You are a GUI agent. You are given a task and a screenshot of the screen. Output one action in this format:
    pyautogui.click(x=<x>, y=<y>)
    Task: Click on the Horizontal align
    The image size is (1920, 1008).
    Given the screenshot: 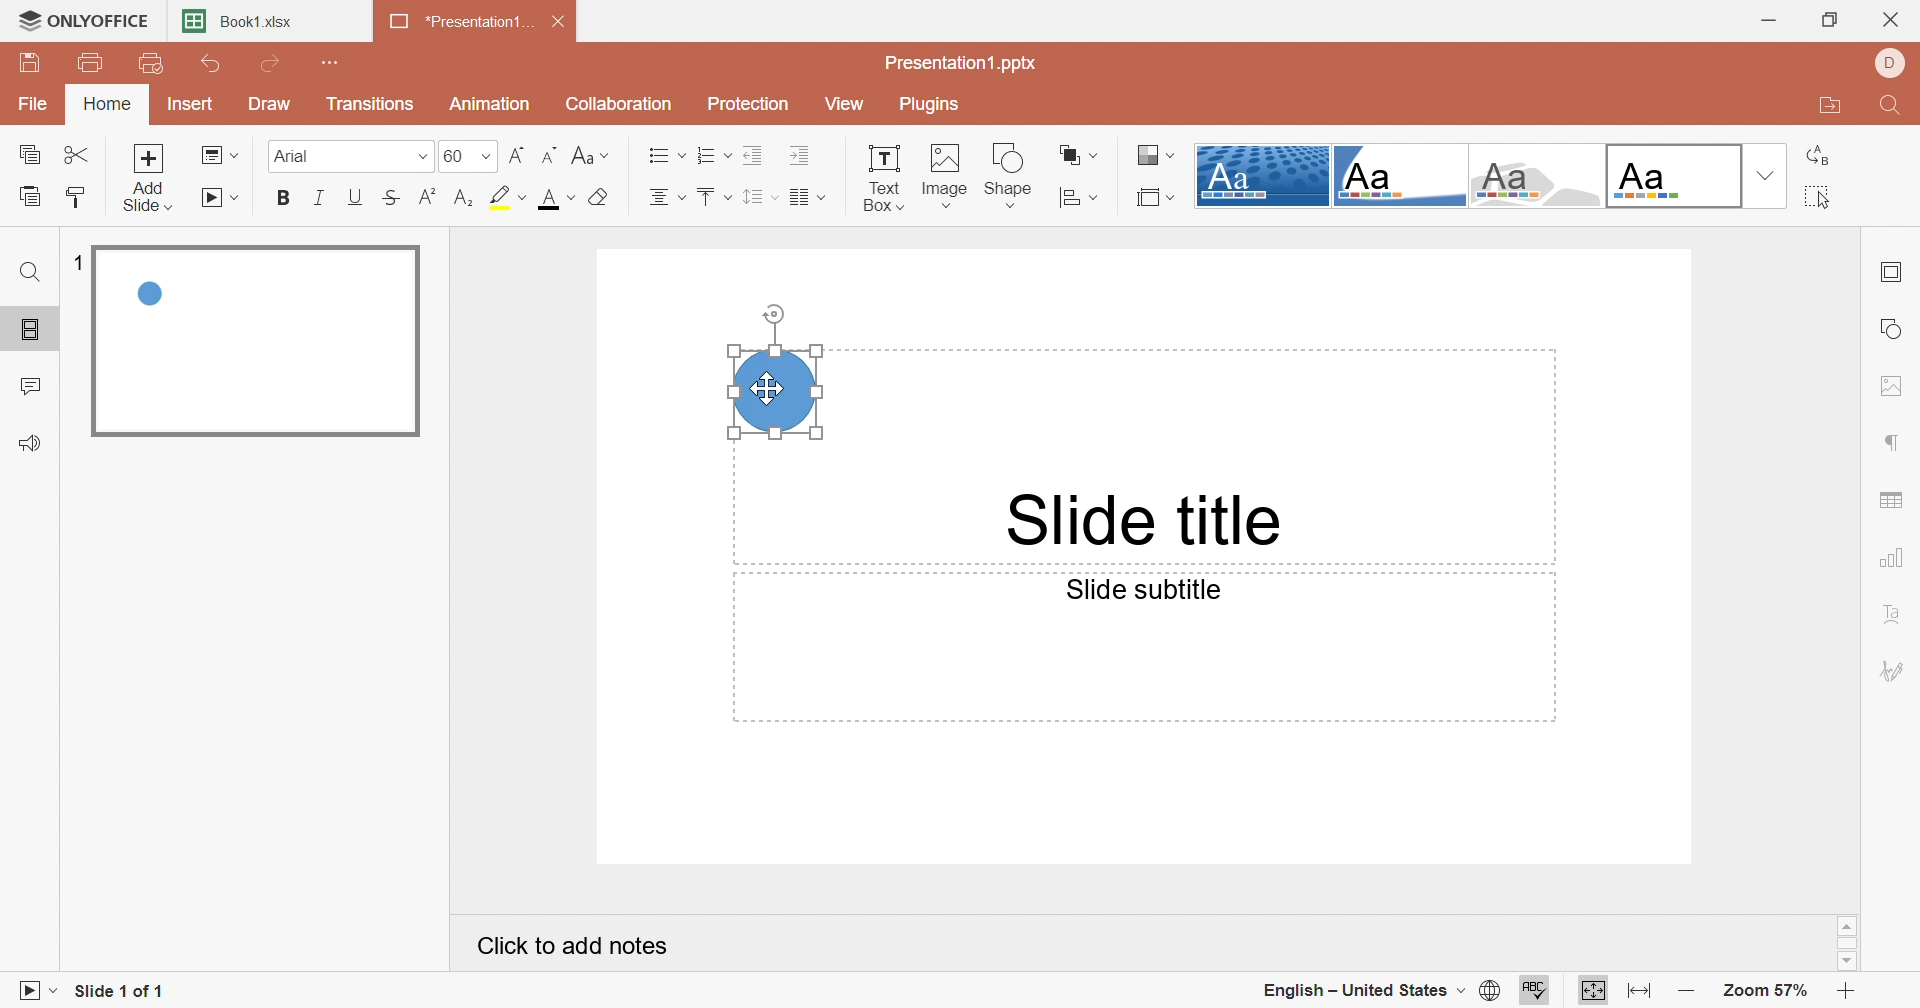 What is the action you would take?
    pyautogui.click(x=667, y=197)
    